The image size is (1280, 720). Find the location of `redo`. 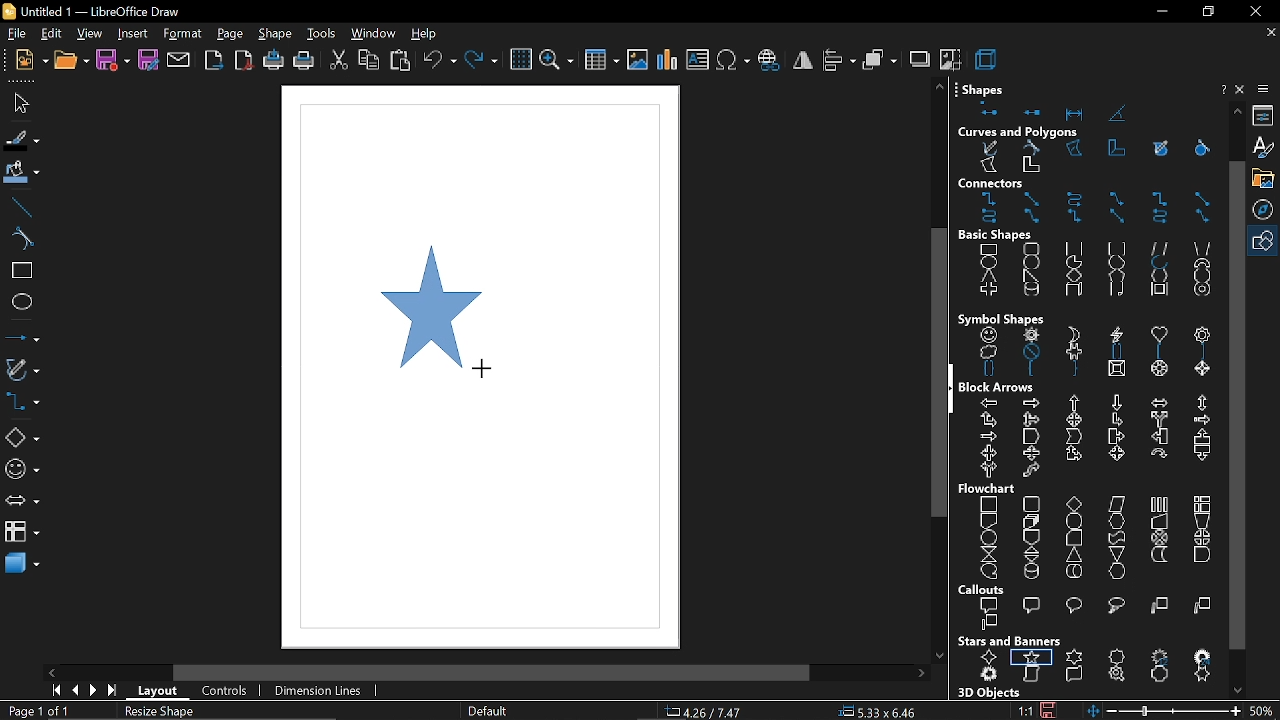

redo is located at coordinates (481, 60).